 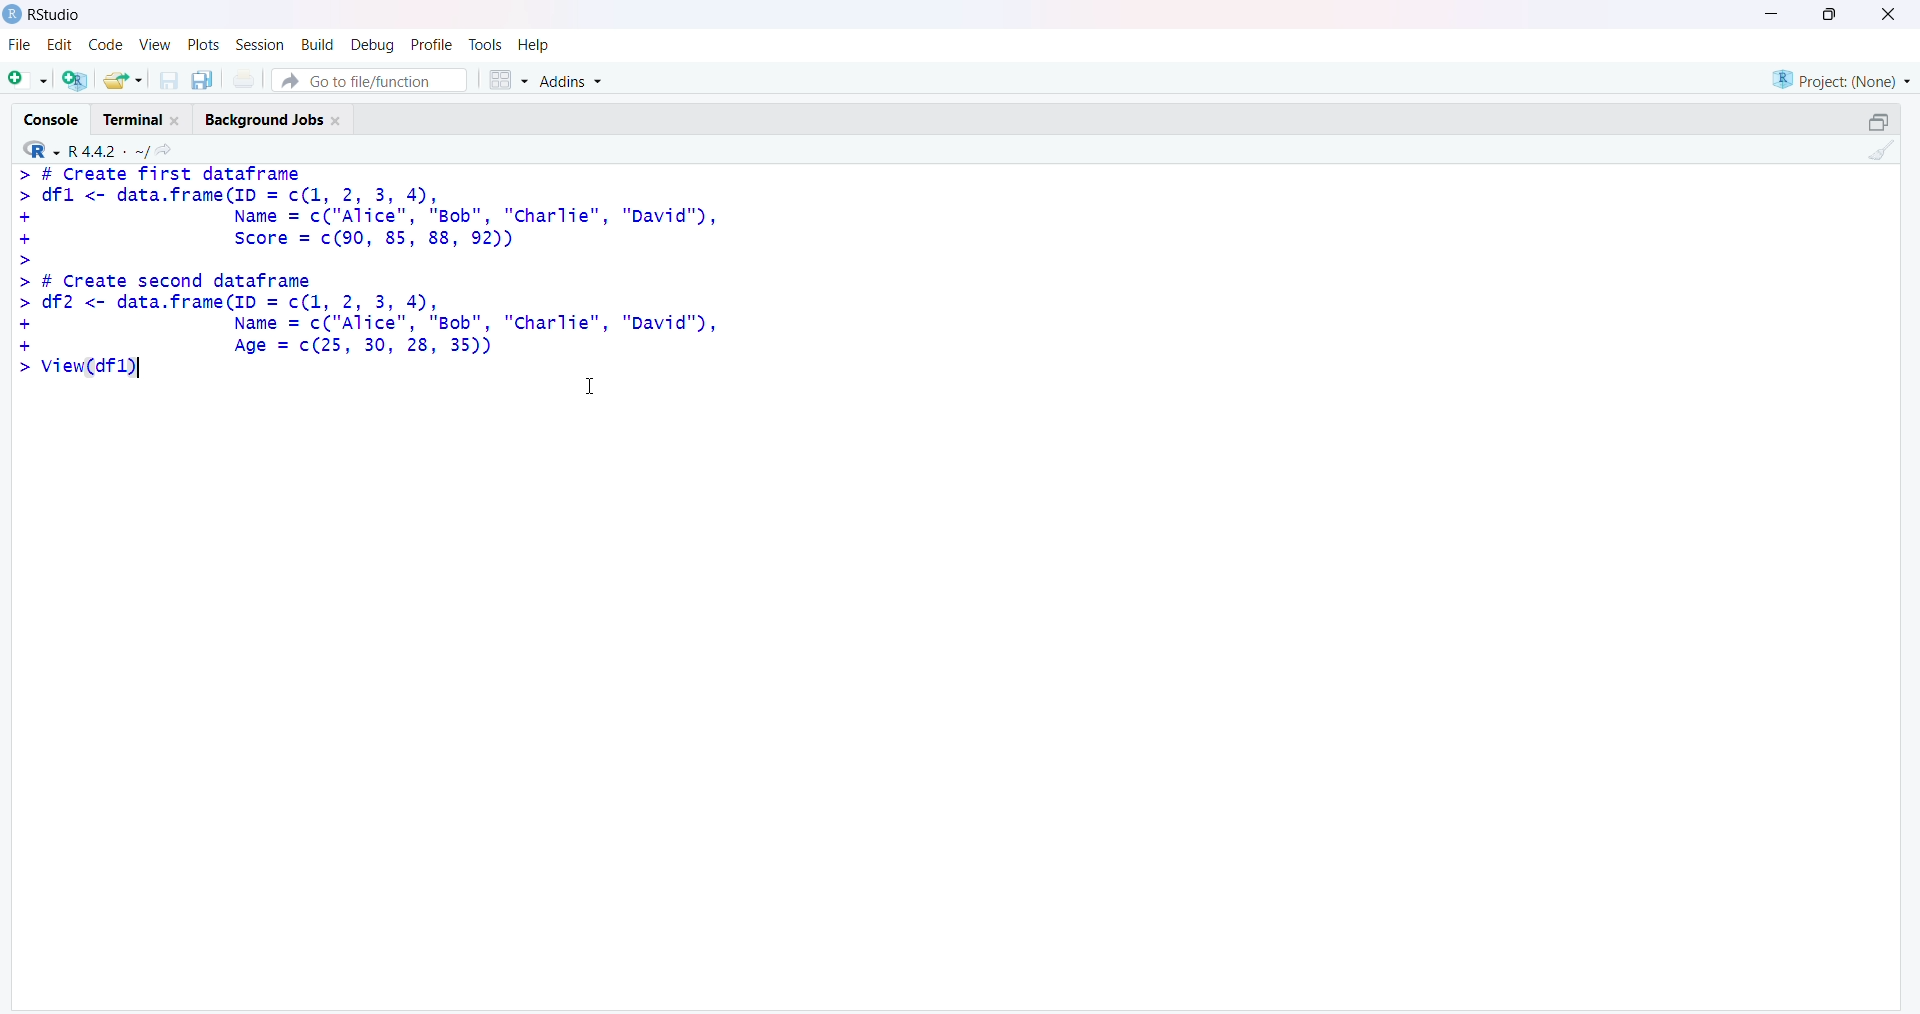 I want to click on R, so click(x=40, y=149).